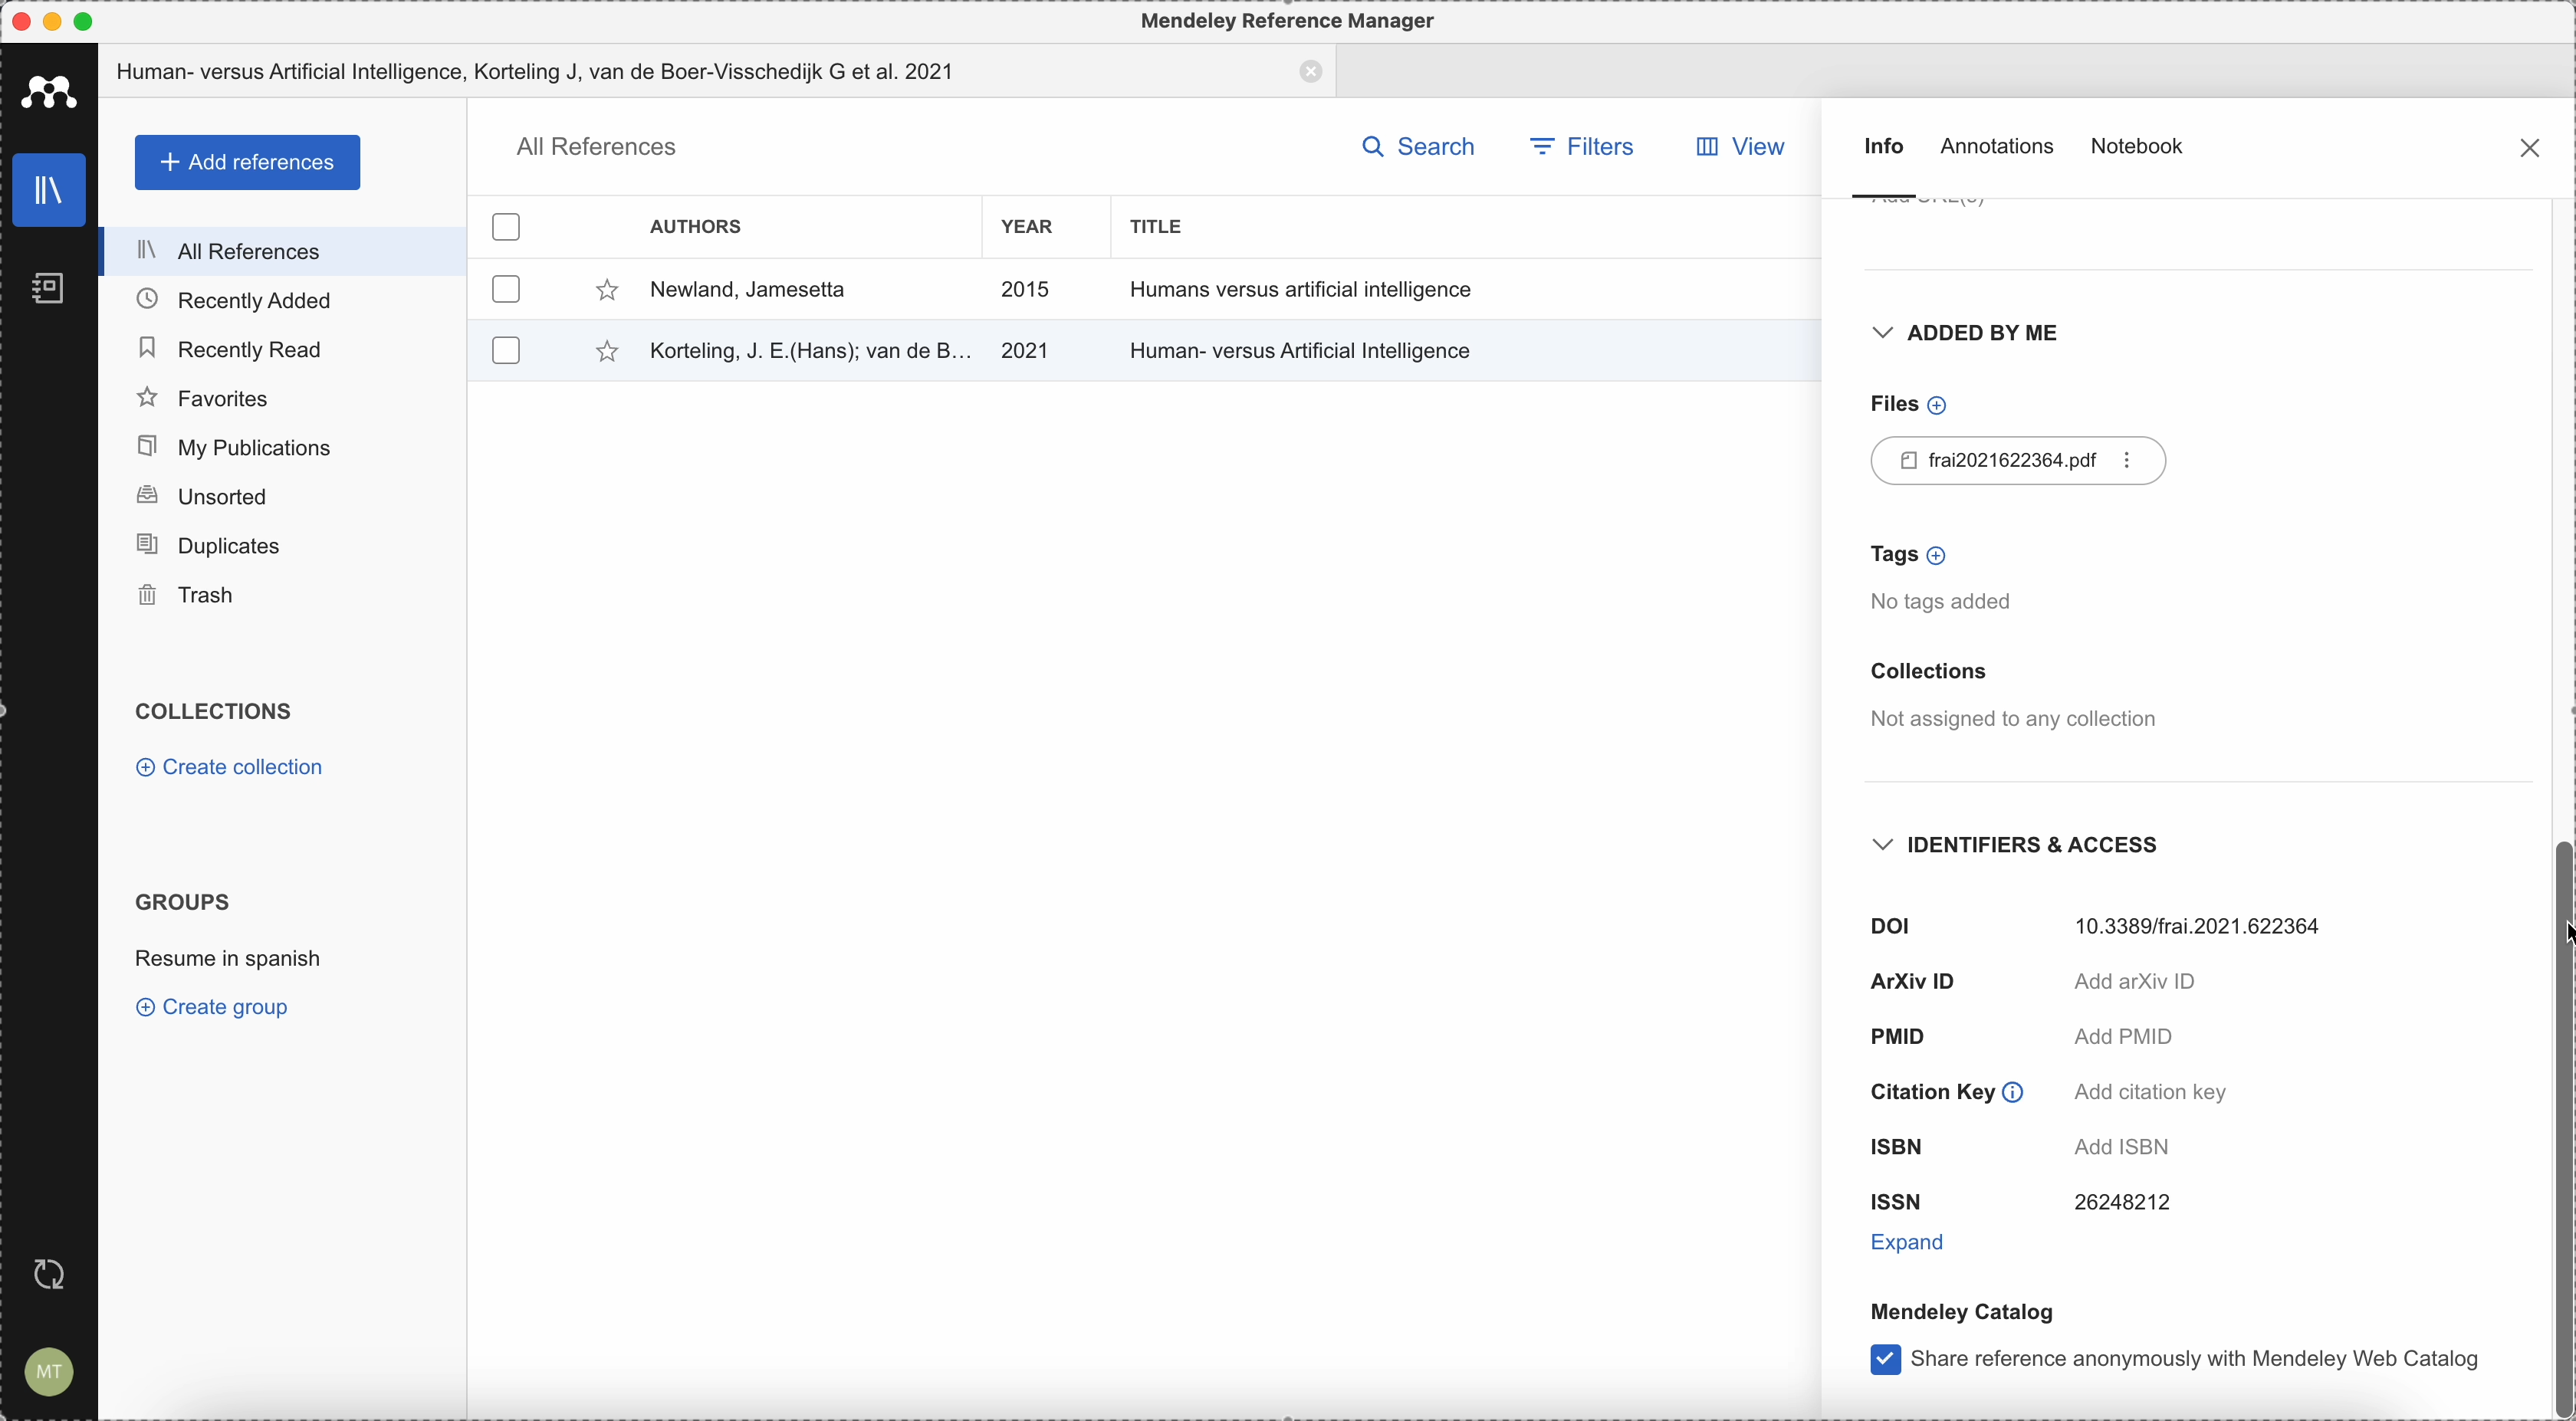 The height and width of the screenshot is (1421, 2576). Describe the element at coordinates (1950, 579) in the screenshot. I see `tags no tags added` at that location.